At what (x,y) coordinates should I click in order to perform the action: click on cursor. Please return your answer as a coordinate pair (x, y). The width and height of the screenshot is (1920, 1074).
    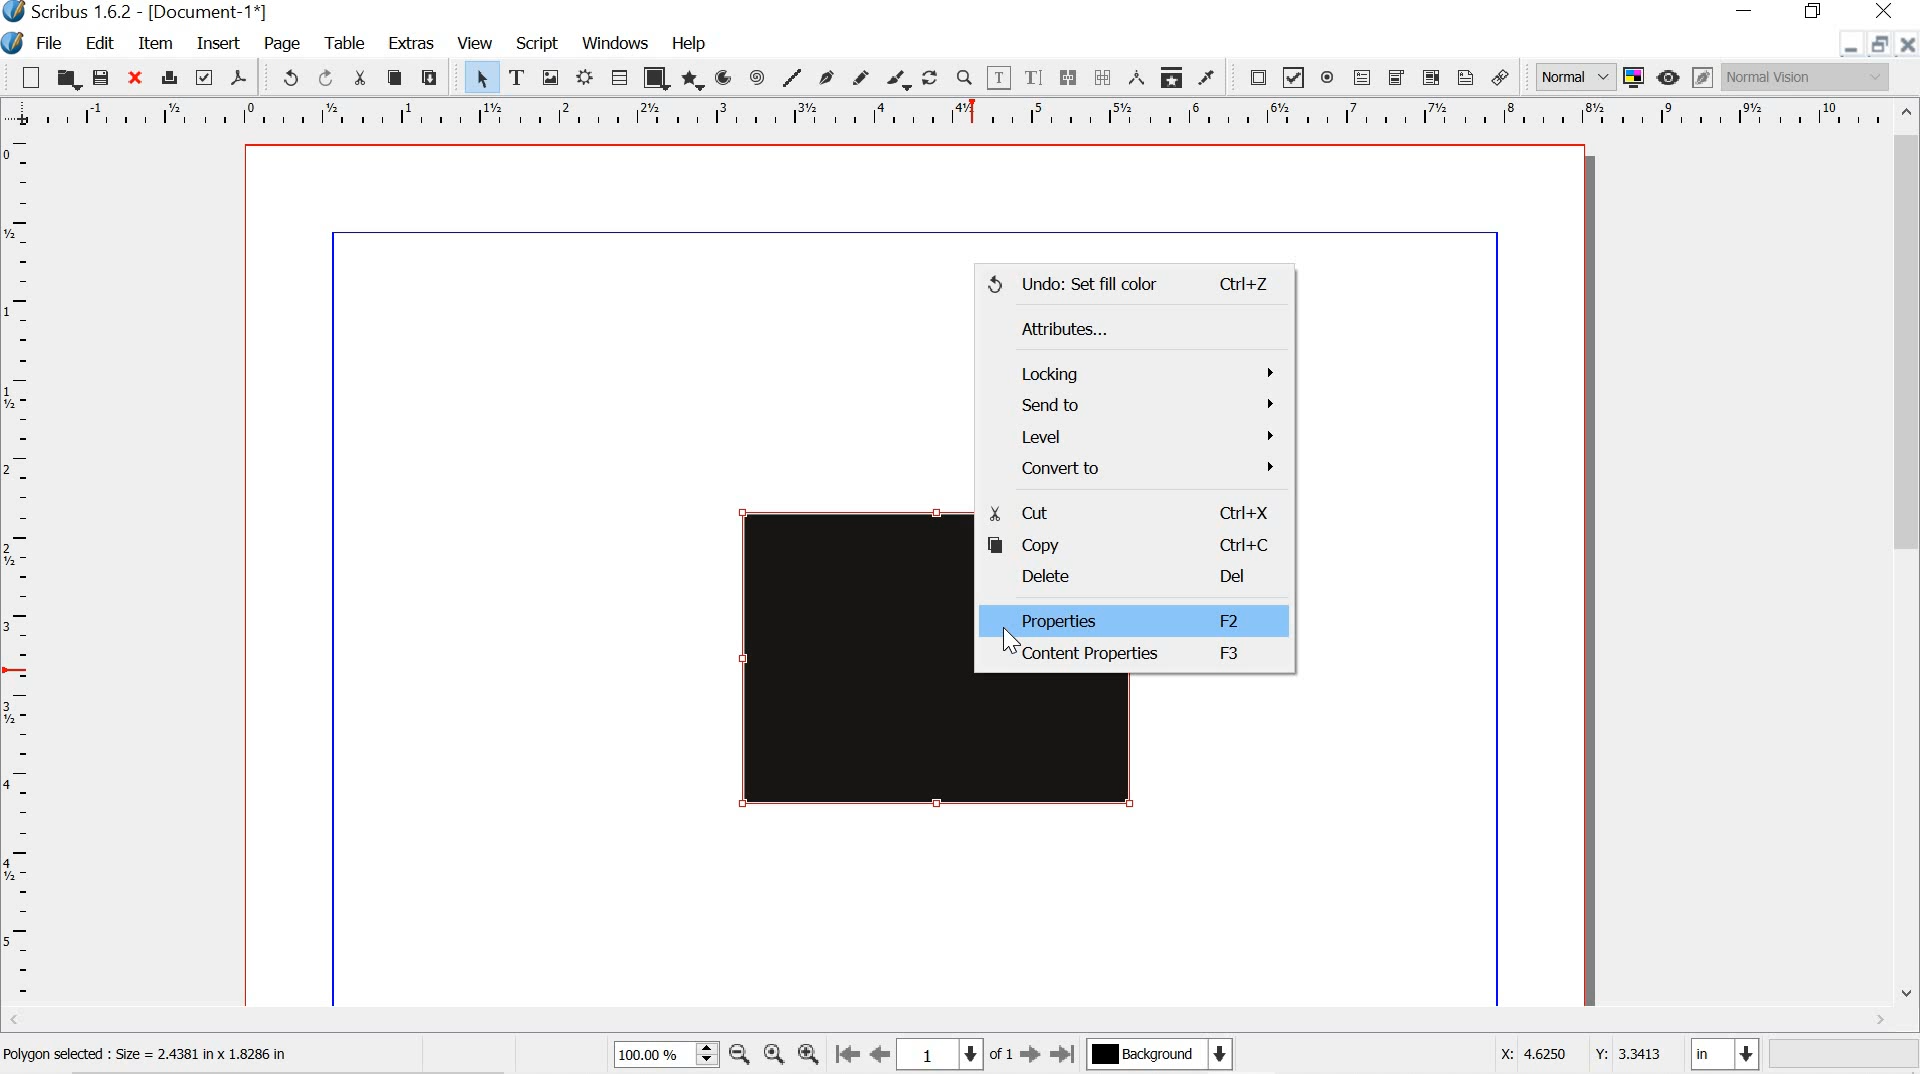
    Looking at the image, I should click on (1005, 639).